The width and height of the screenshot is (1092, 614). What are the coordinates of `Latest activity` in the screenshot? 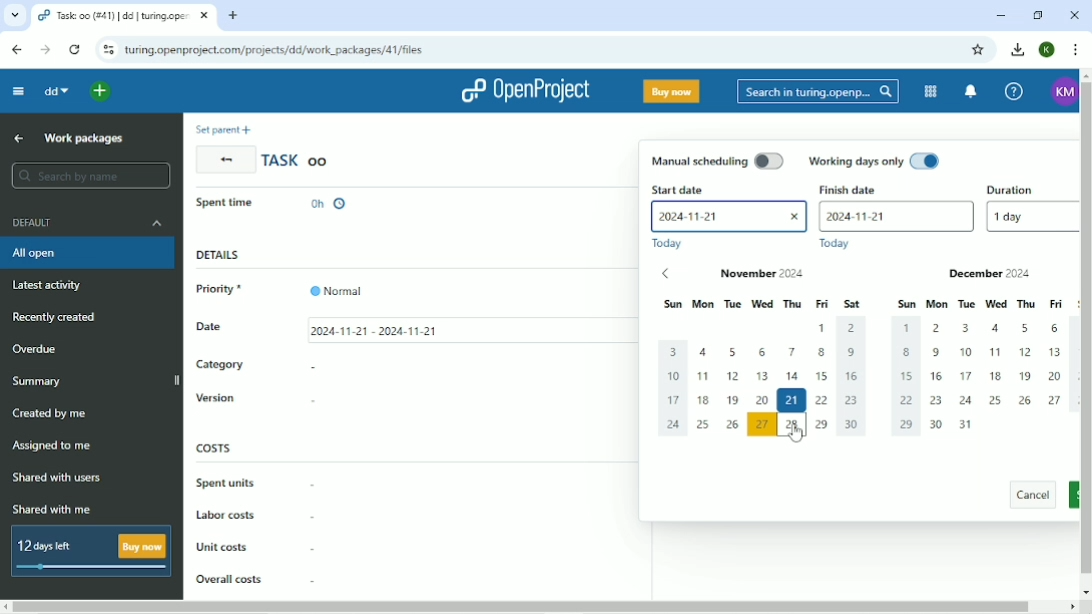 It's located at (51, 284).